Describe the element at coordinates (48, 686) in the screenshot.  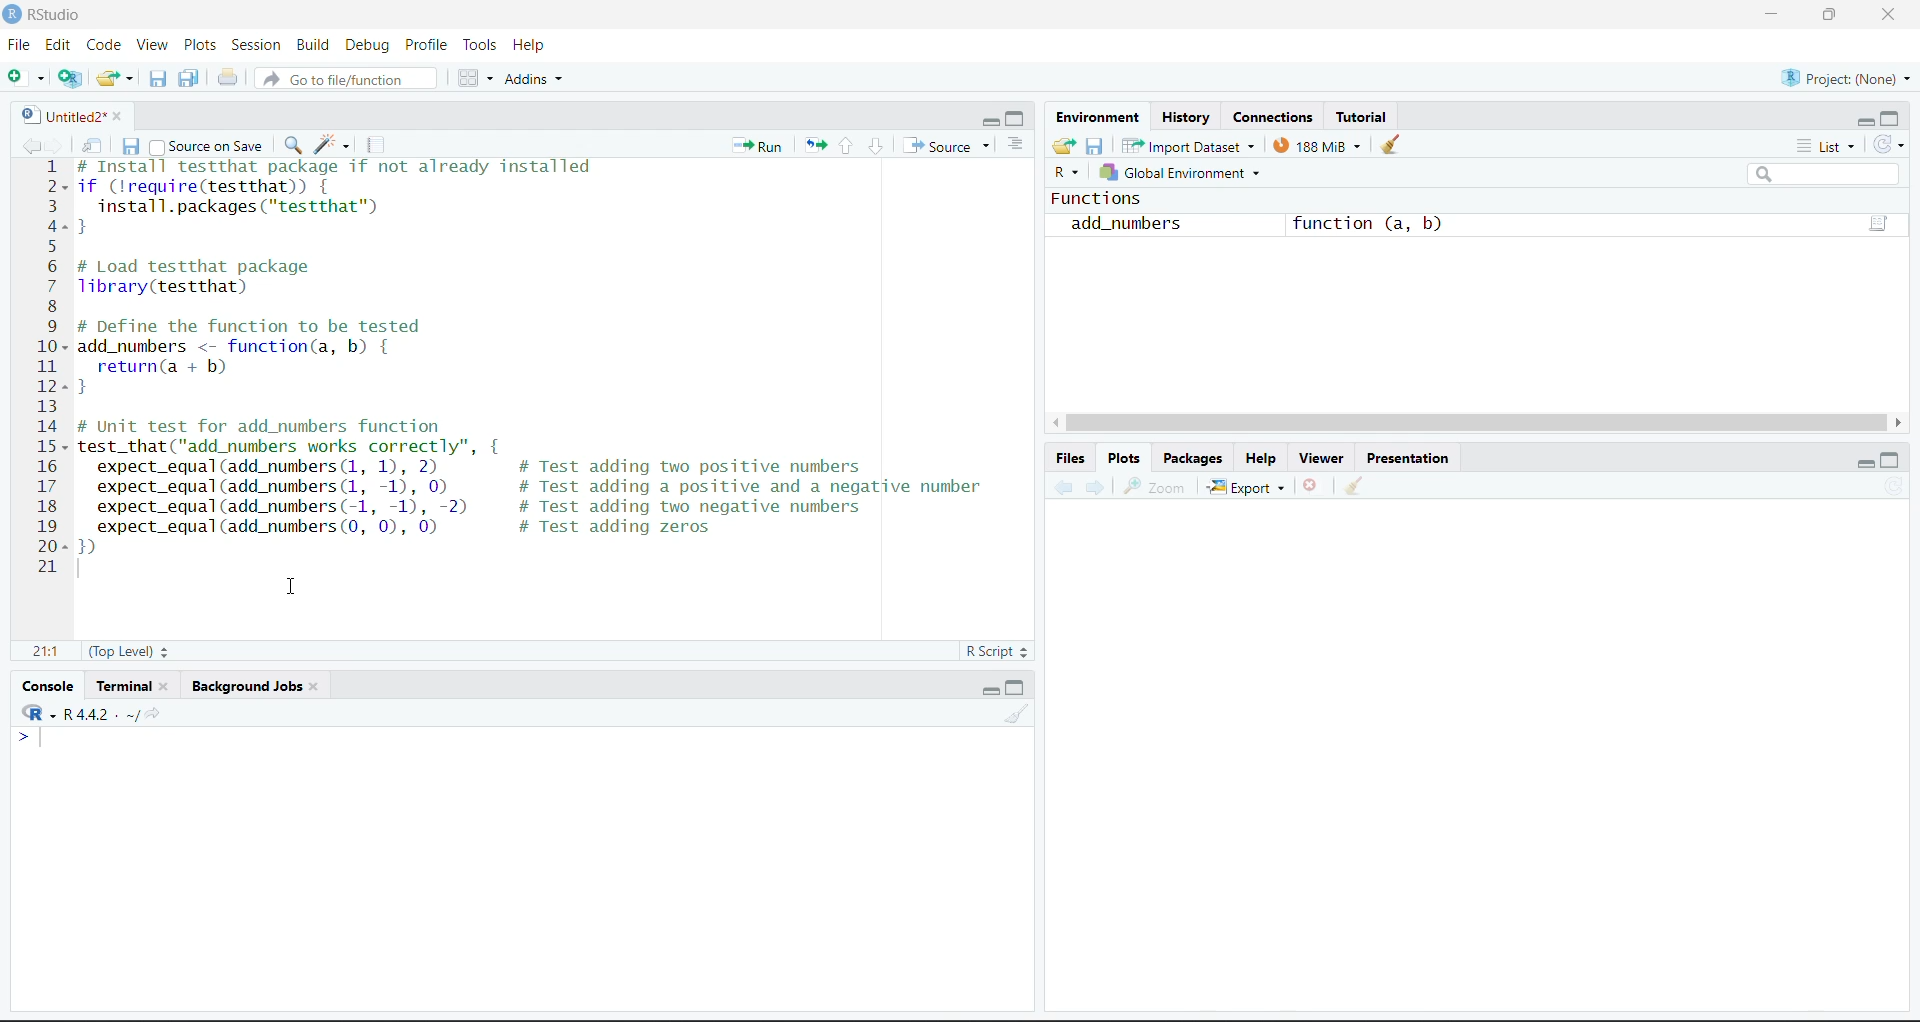
I see `console` at that location.